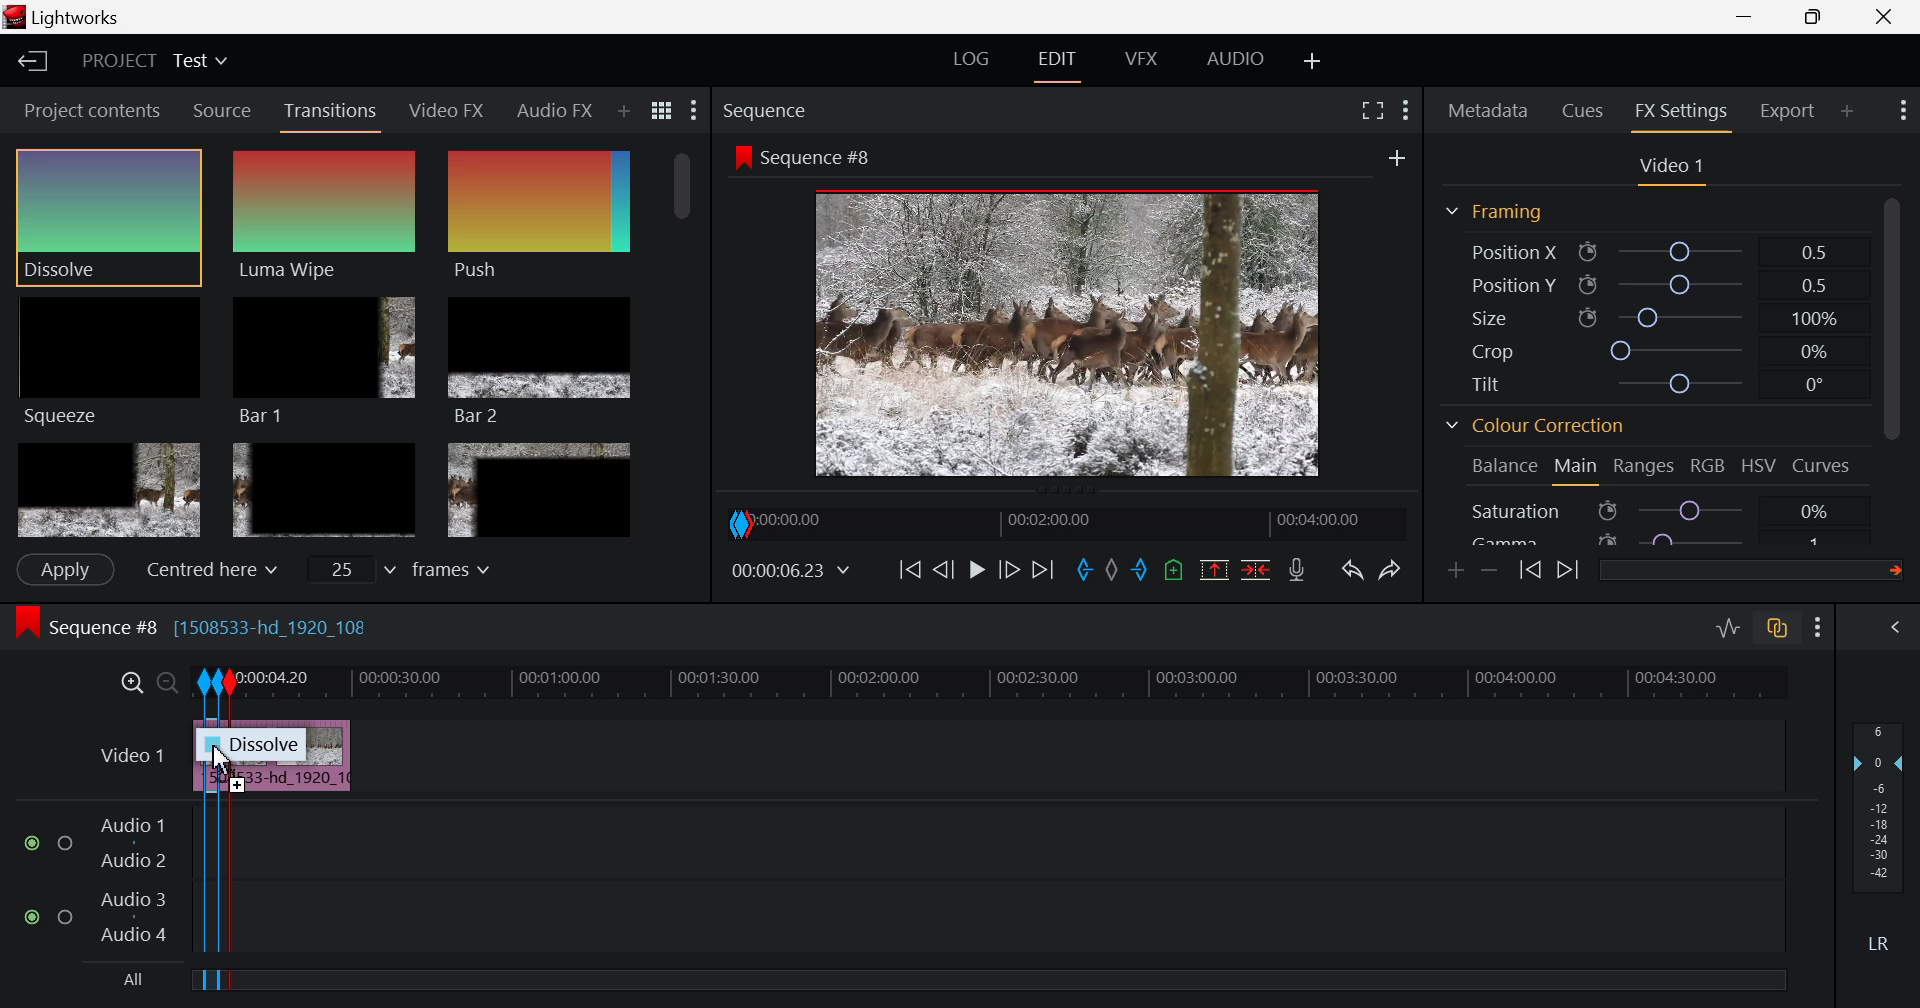 This screenshot has width=1920, height=1008. Describe the element at coordinates (1656, 285) in the screenshot. I see `Position Y` at that location.